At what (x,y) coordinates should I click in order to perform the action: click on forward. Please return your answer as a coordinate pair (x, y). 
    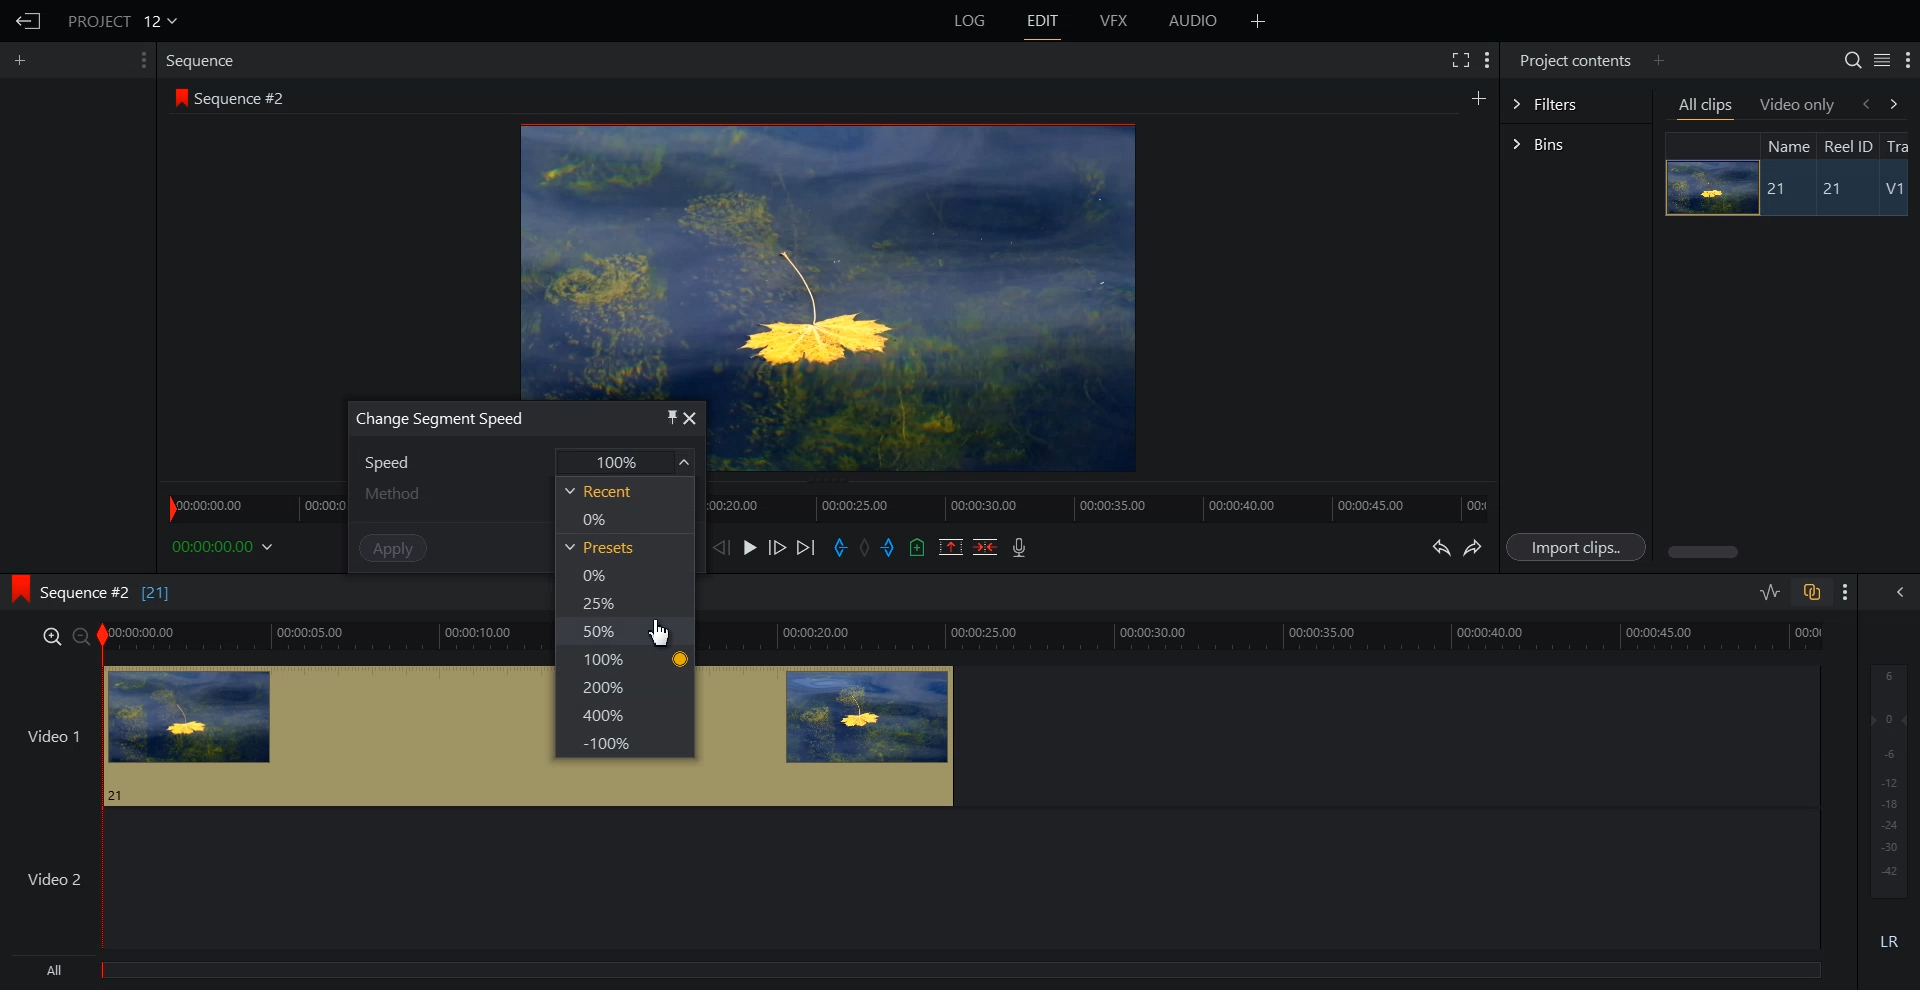
    Looking at the image, I should click on (1898, 103).